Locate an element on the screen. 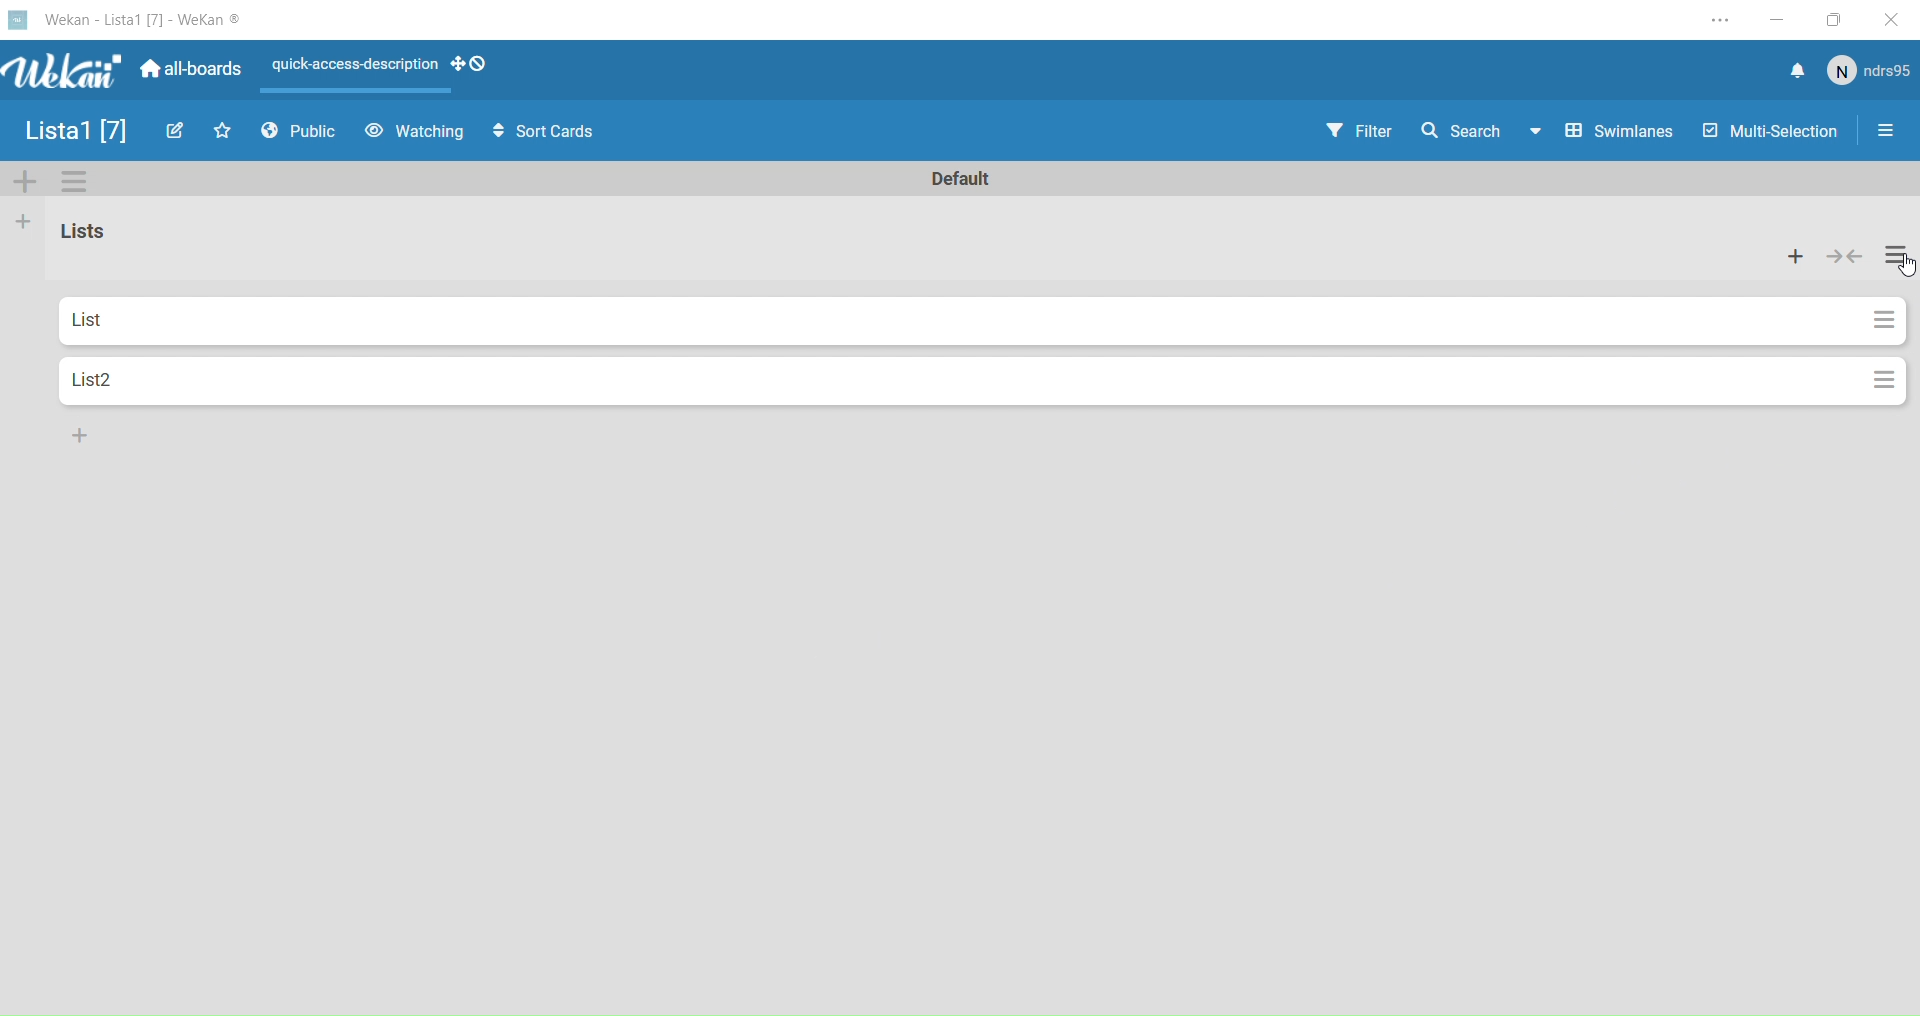 The height and width of the screenshot is (1016, 1920). Wekan is located at coordinates (125, 67).